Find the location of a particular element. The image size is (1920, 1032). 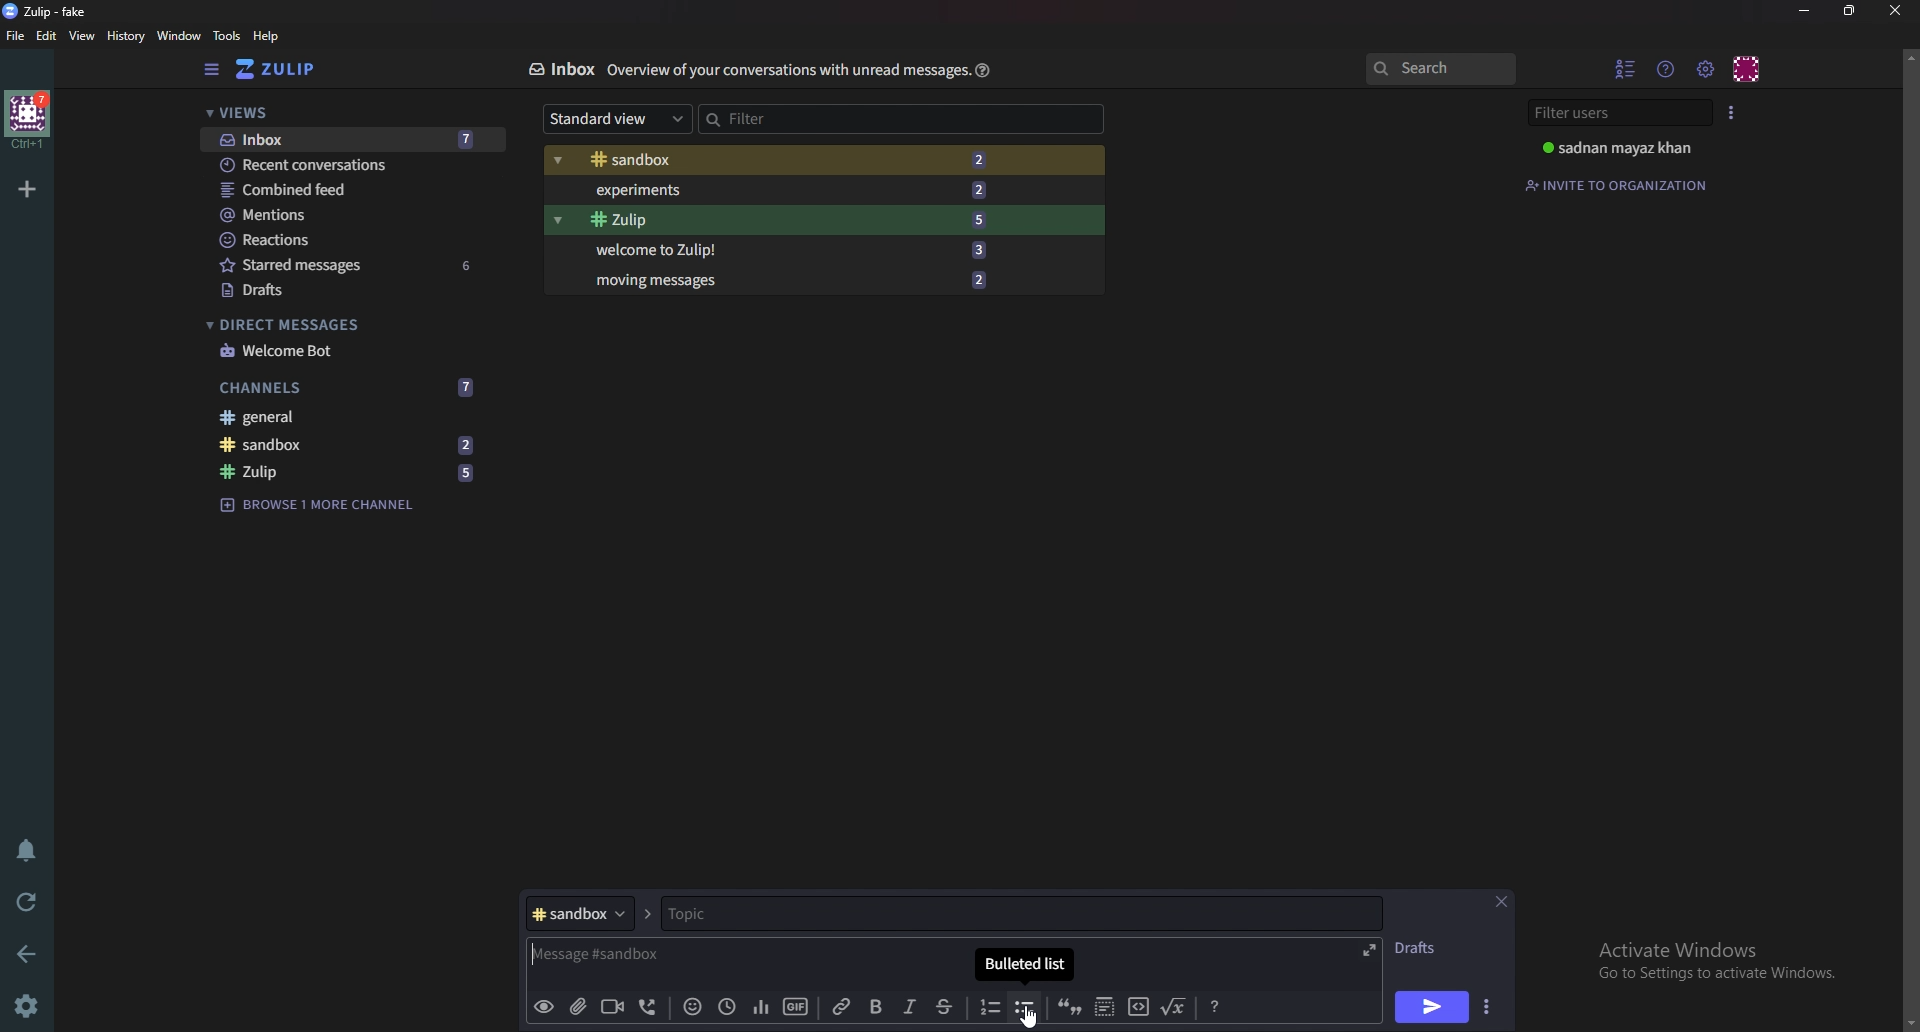

Channel is located at coordinates (579, 913).